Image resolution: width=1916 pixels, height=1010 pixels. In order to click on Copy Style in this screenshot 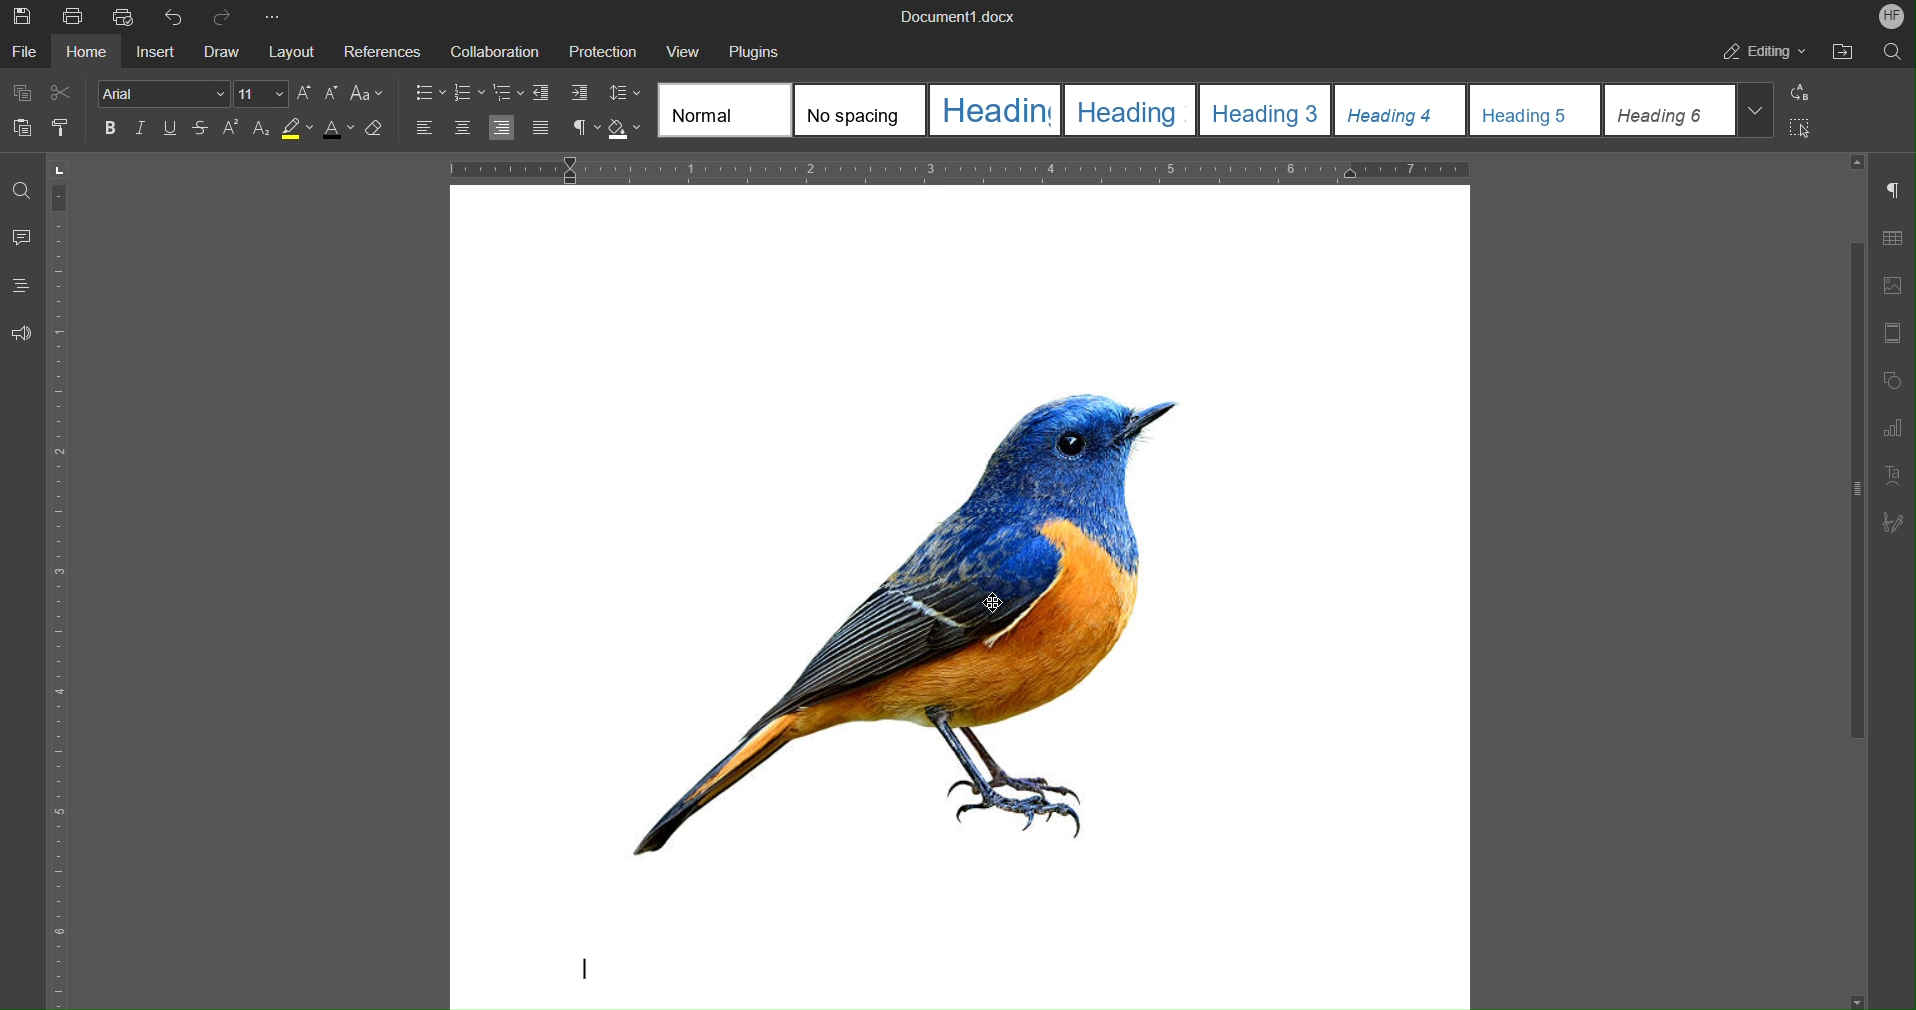, I will do `click(64, 127)`.